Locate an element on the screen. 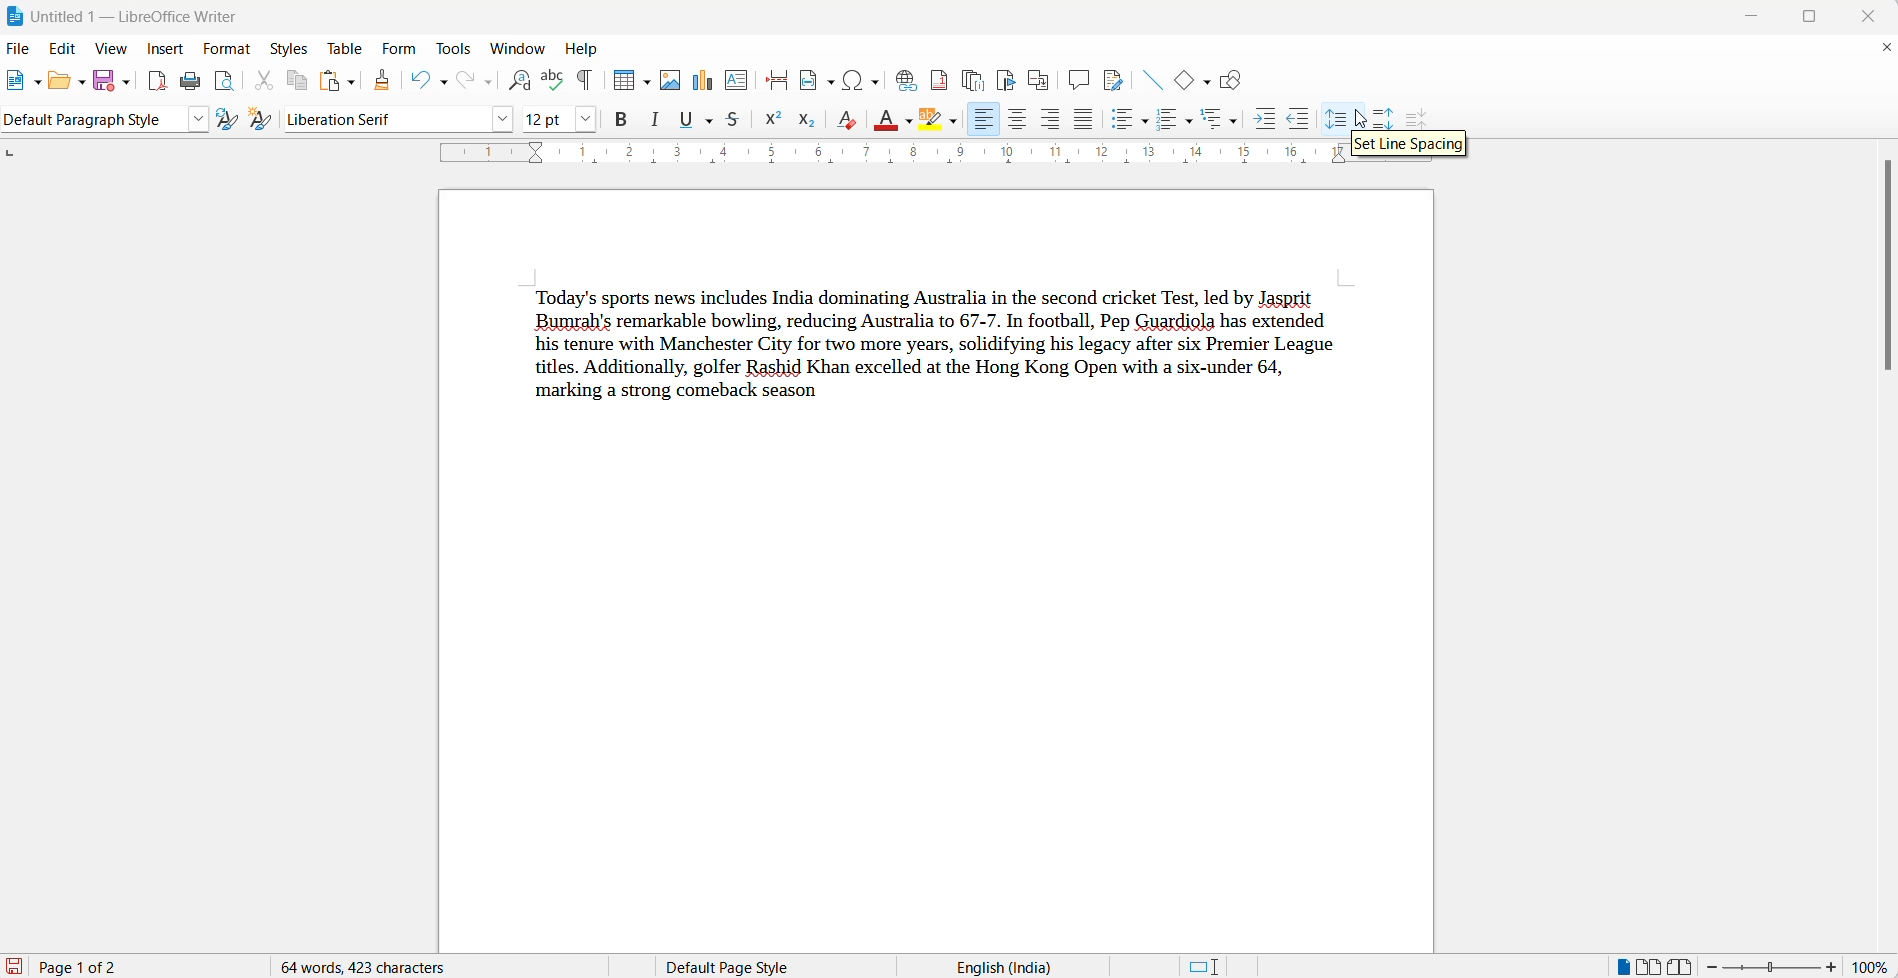  tex align center is located at coordinates (1016, 121).